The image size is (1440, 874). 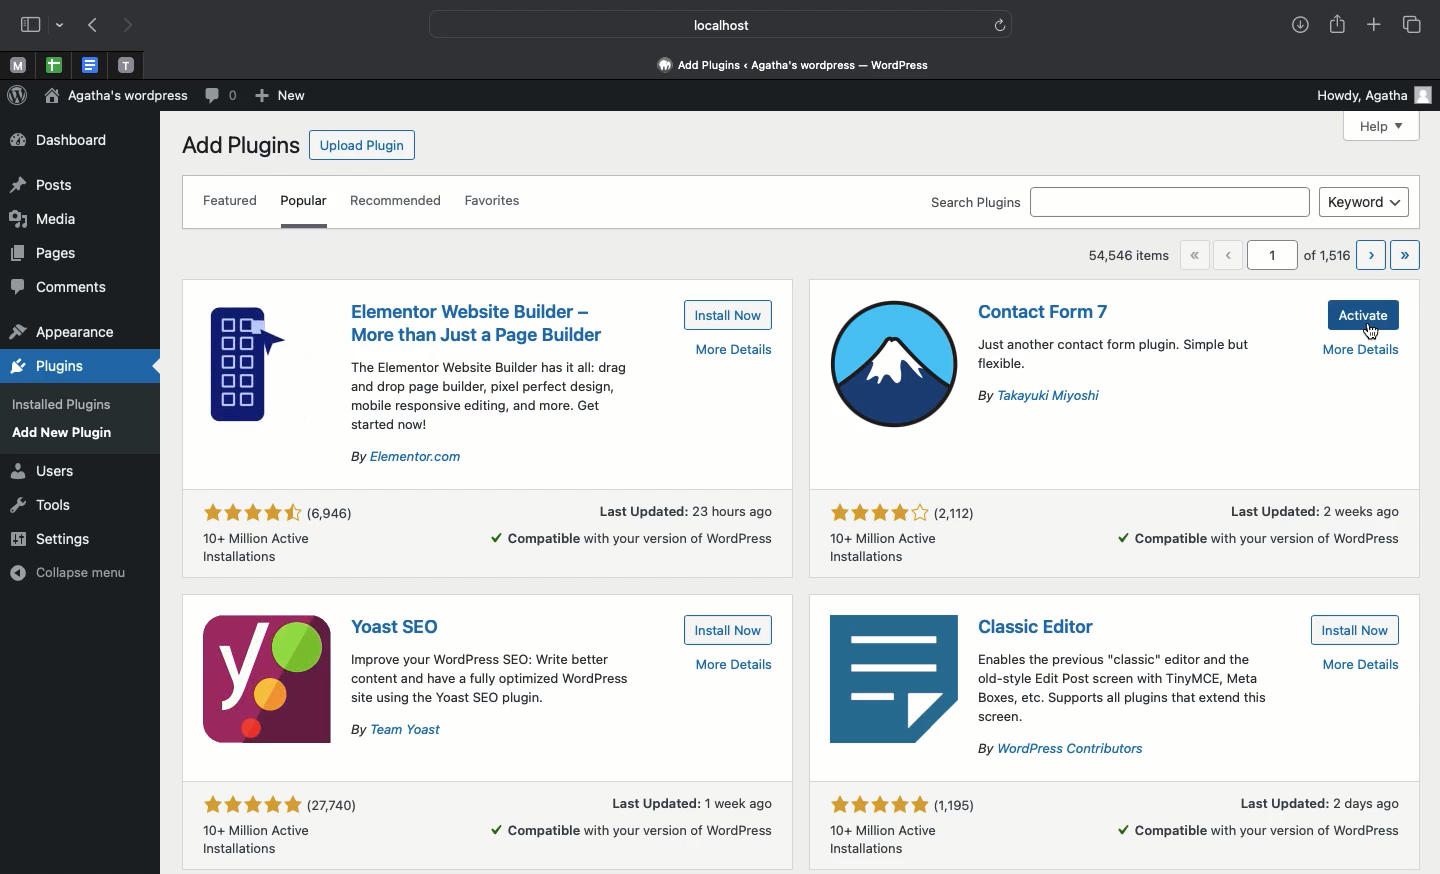 I want to click on collapse menu, so click(x=67, y=572).